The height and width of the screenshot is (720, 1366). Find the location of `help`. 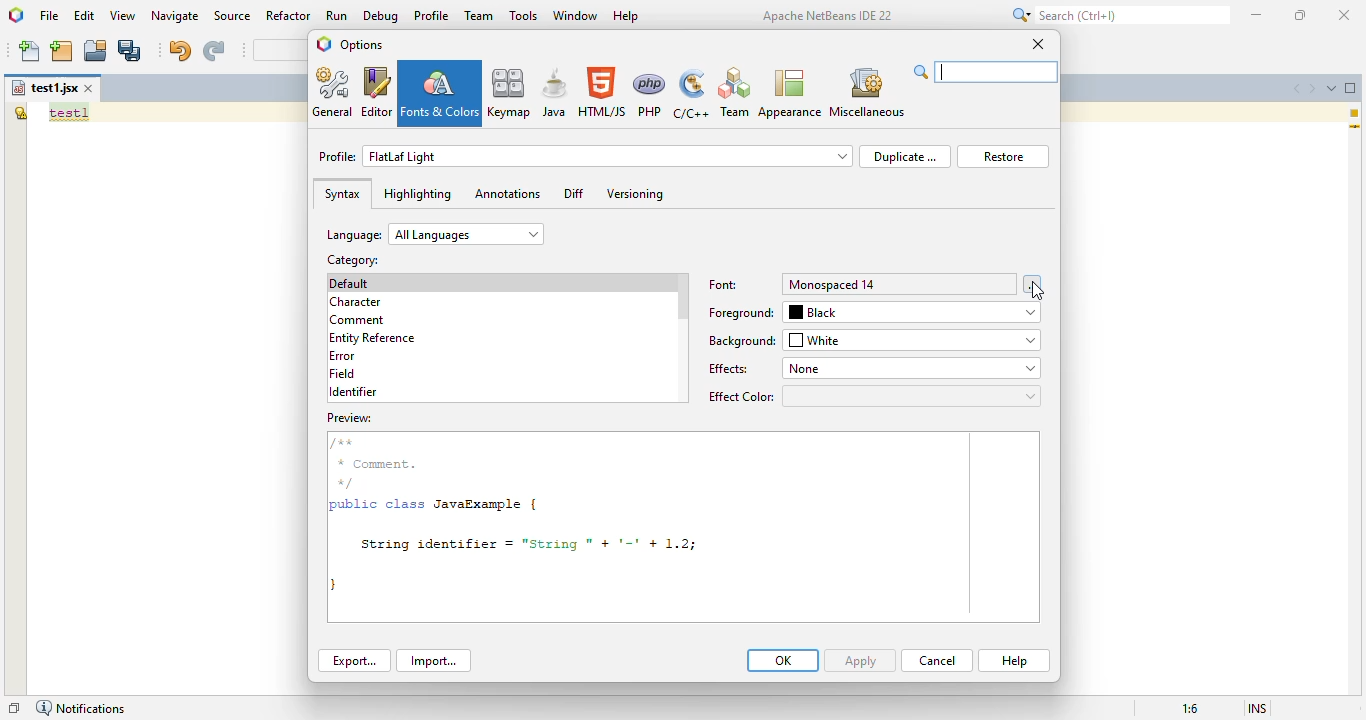

help is located at coordinates (626, 16).